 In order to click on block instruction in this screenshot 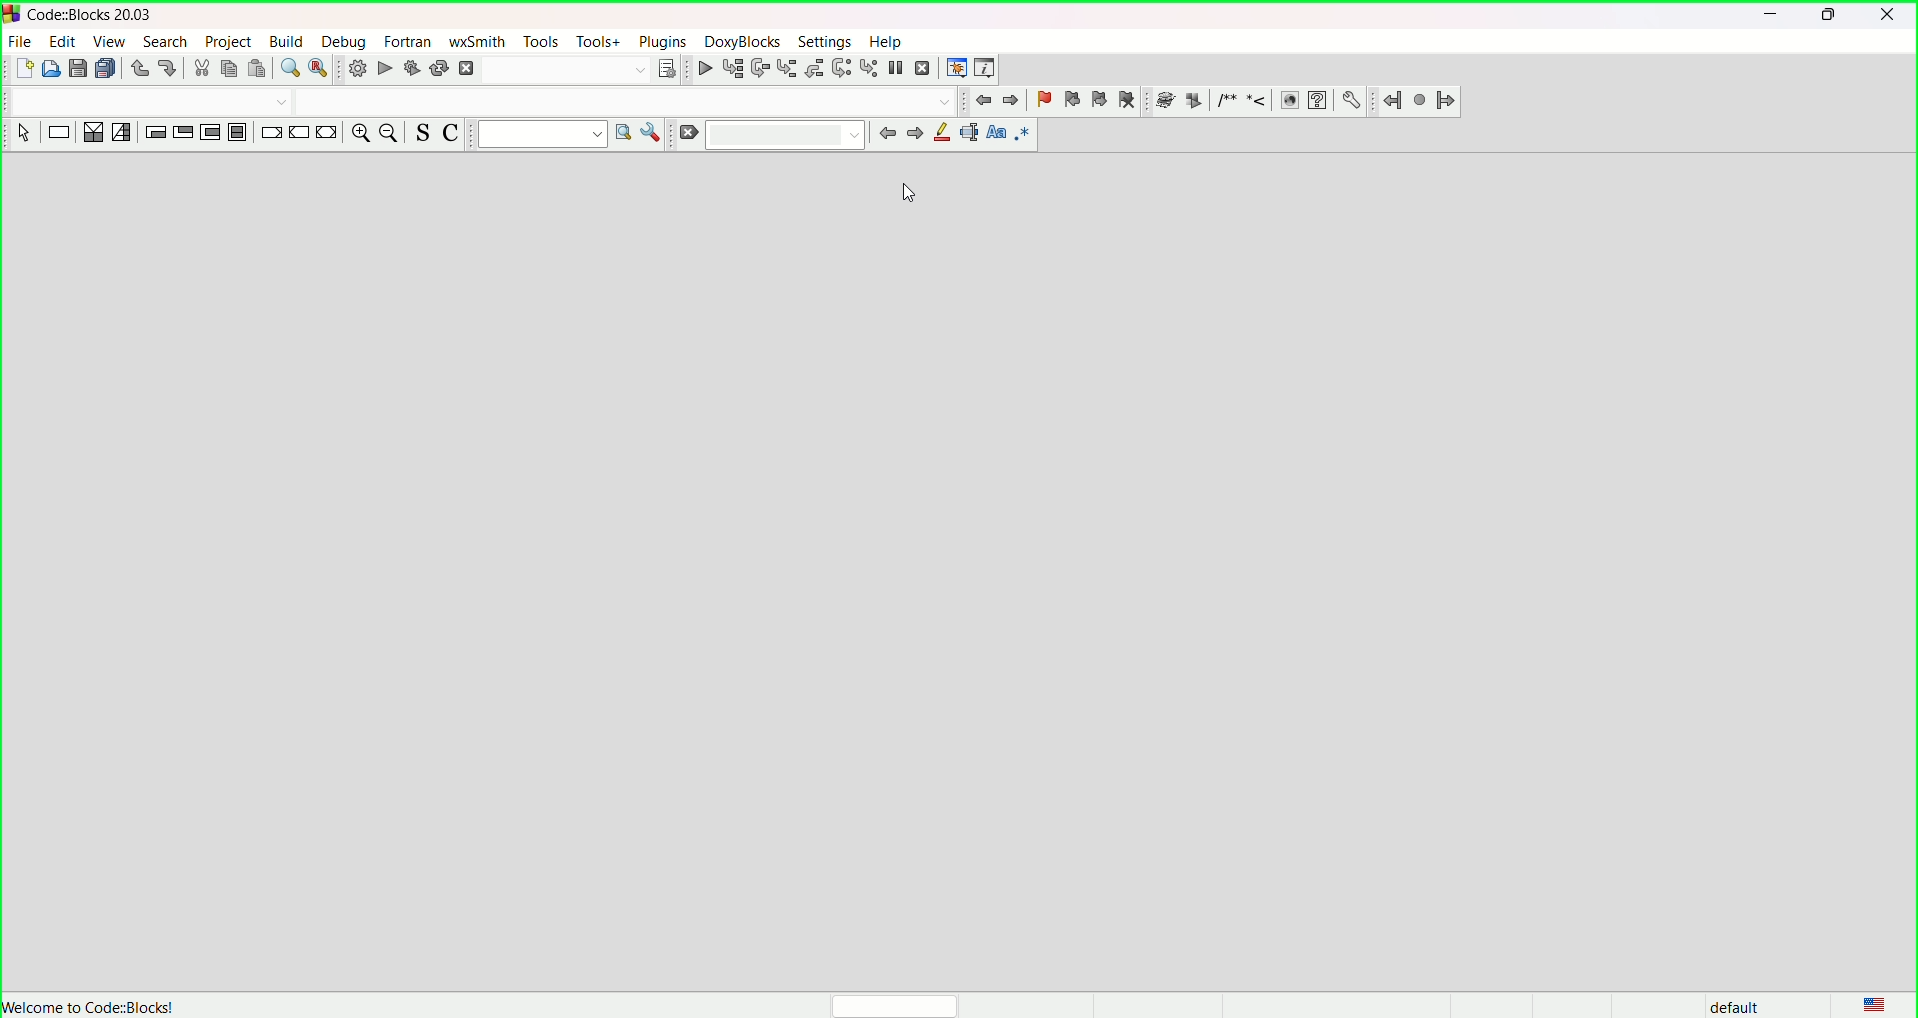, I will do `click(240, 133)`.